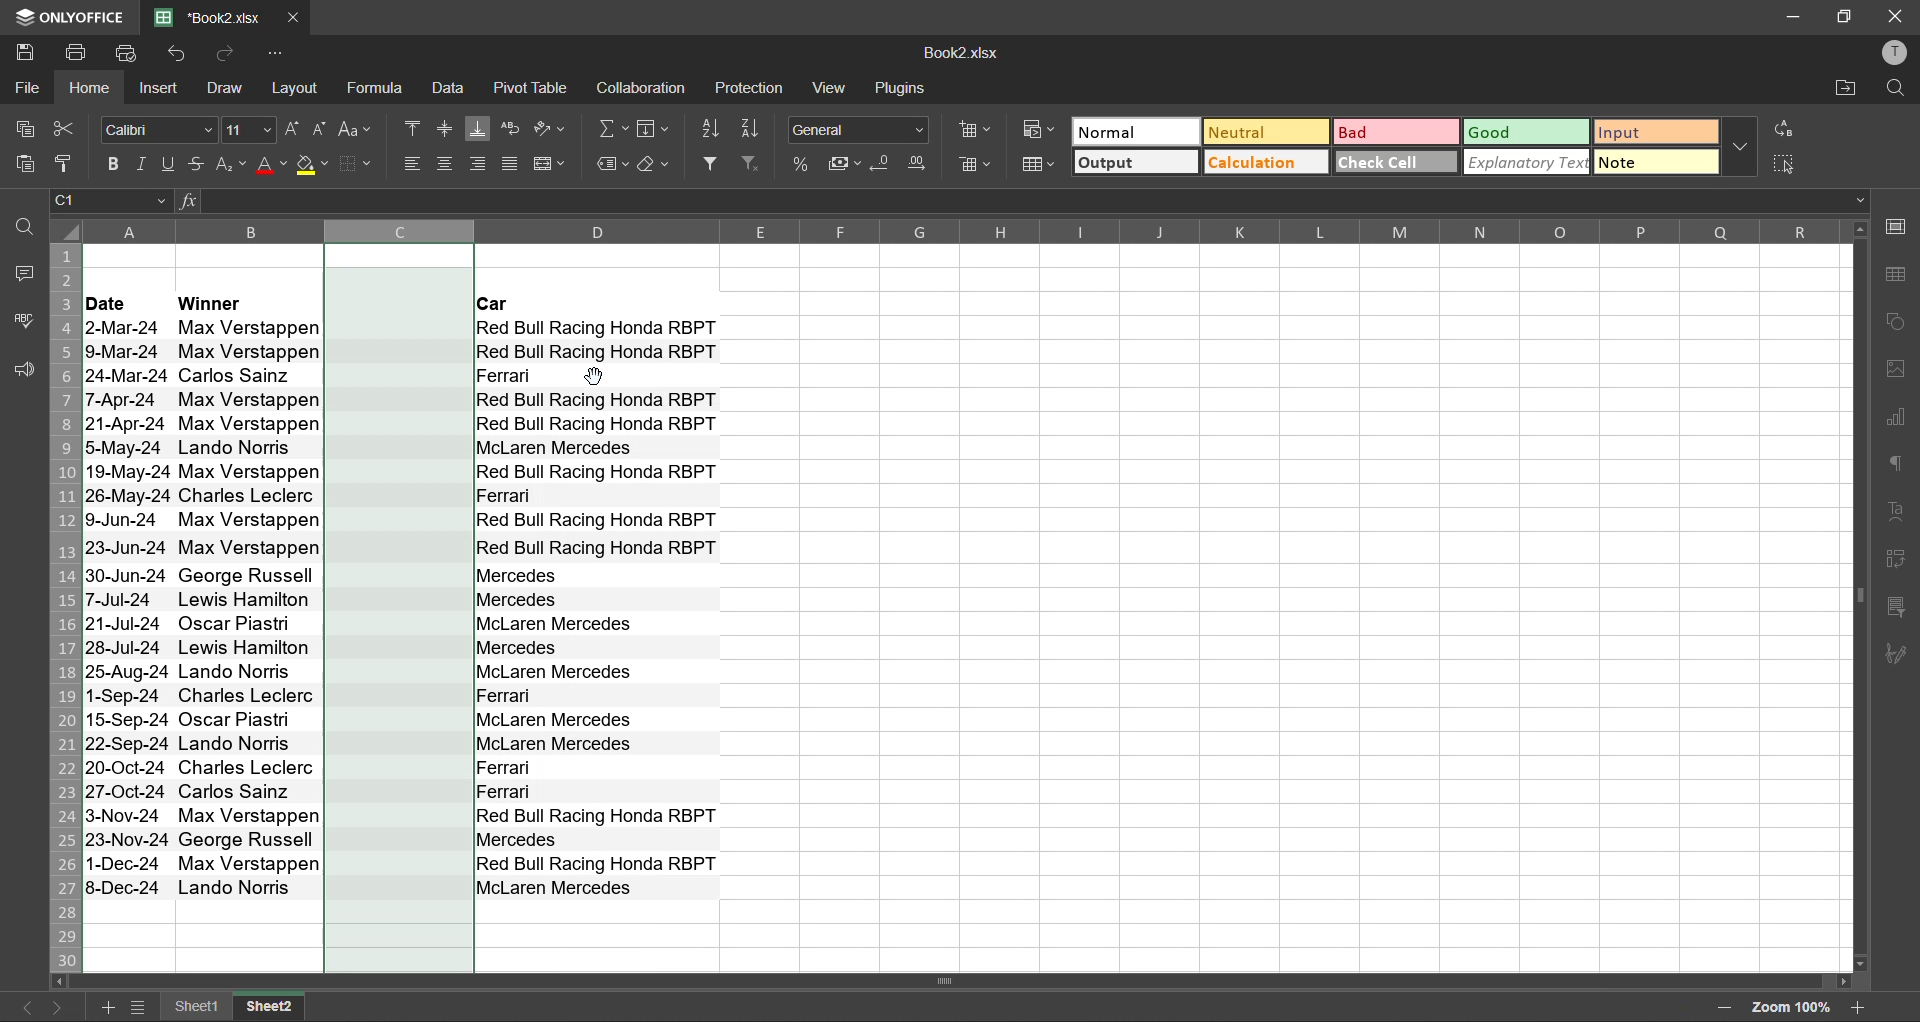 The height and width of the screenshot is (1022, 1920). What do you see at coordinates (1787, 17) in the screenshot?
I see `minimize` at bounding box center [1787, 17].